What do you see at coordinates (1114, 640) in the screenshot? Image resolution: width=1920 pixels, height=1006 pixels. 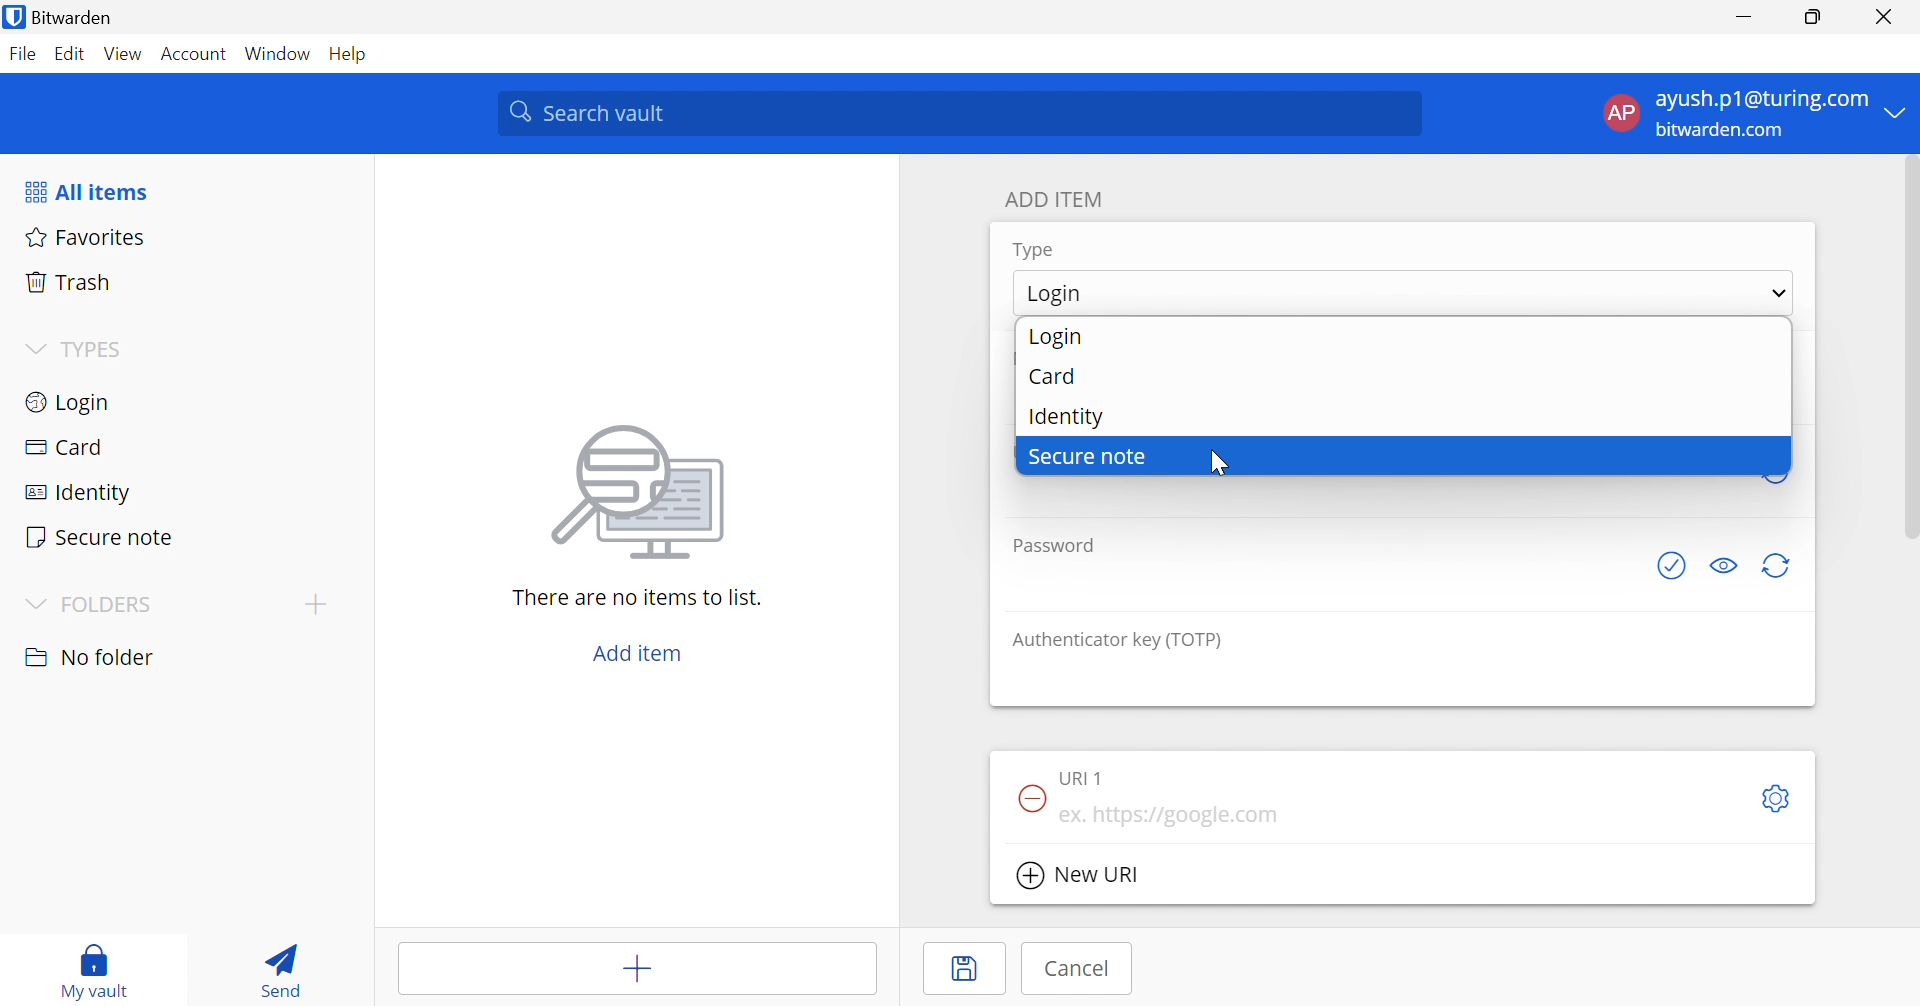 I see `Authenticator key (TOTP)` at bounding box center [1114, 640].